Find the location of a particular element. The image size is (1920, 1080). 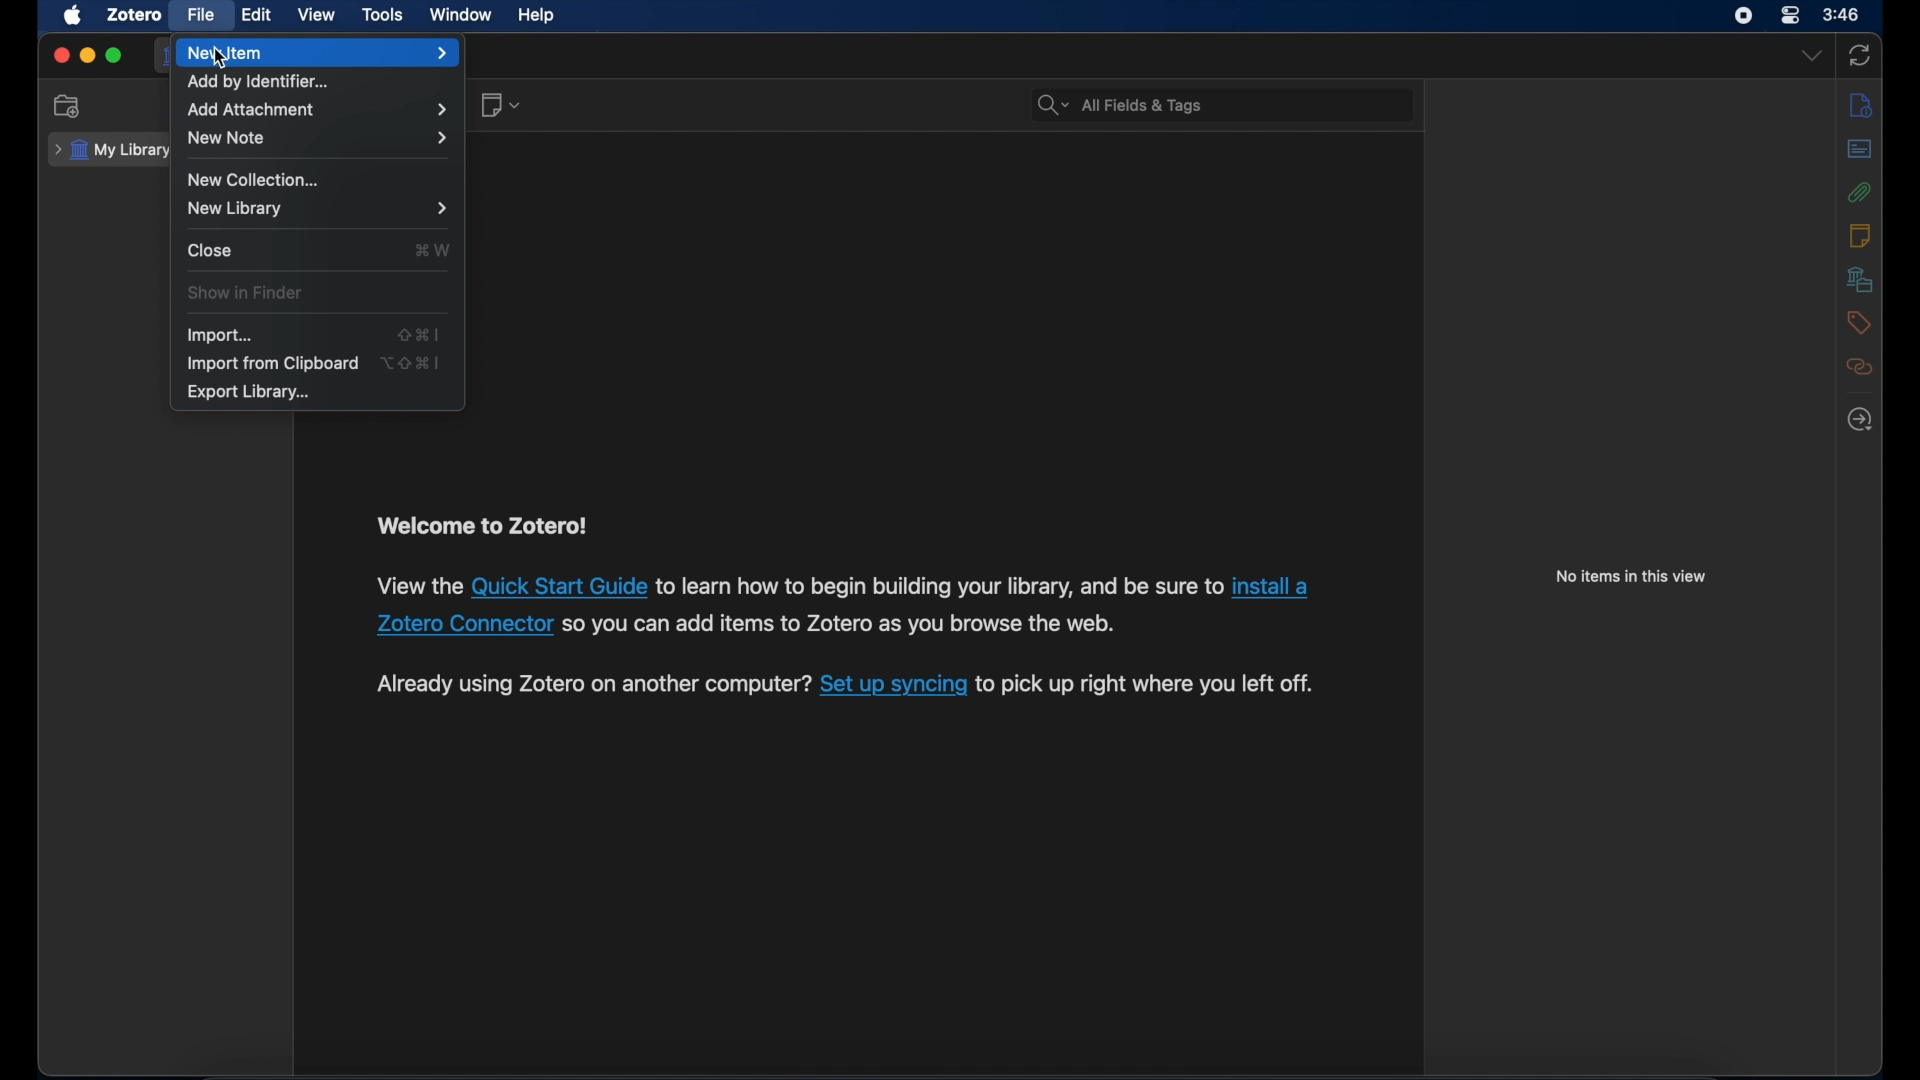

attachments is located at coordinates (1860, 192).